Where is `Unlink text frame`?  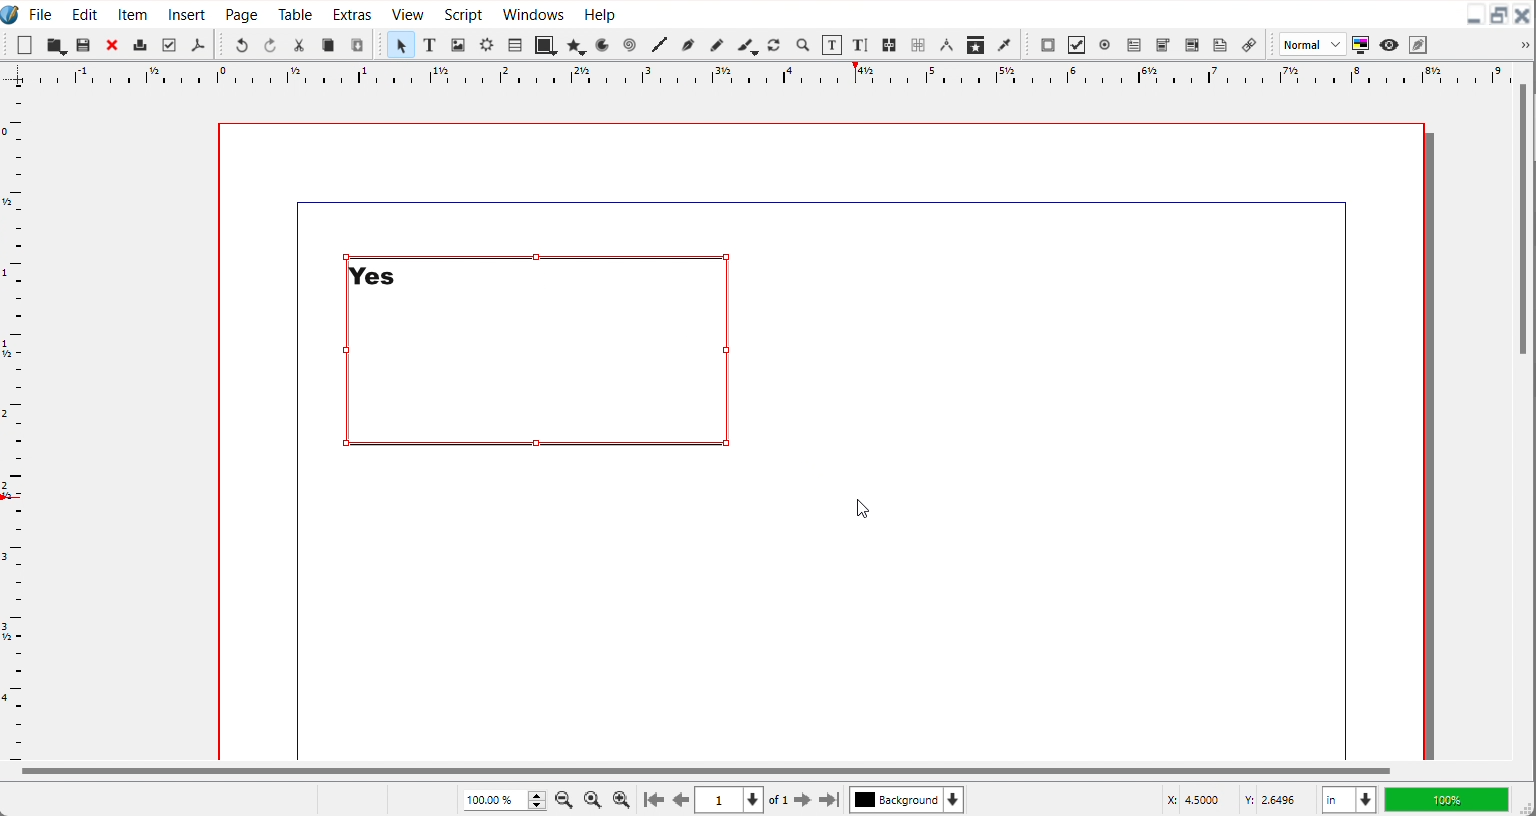
Unlink text frame is located at coordinates (917, 45).